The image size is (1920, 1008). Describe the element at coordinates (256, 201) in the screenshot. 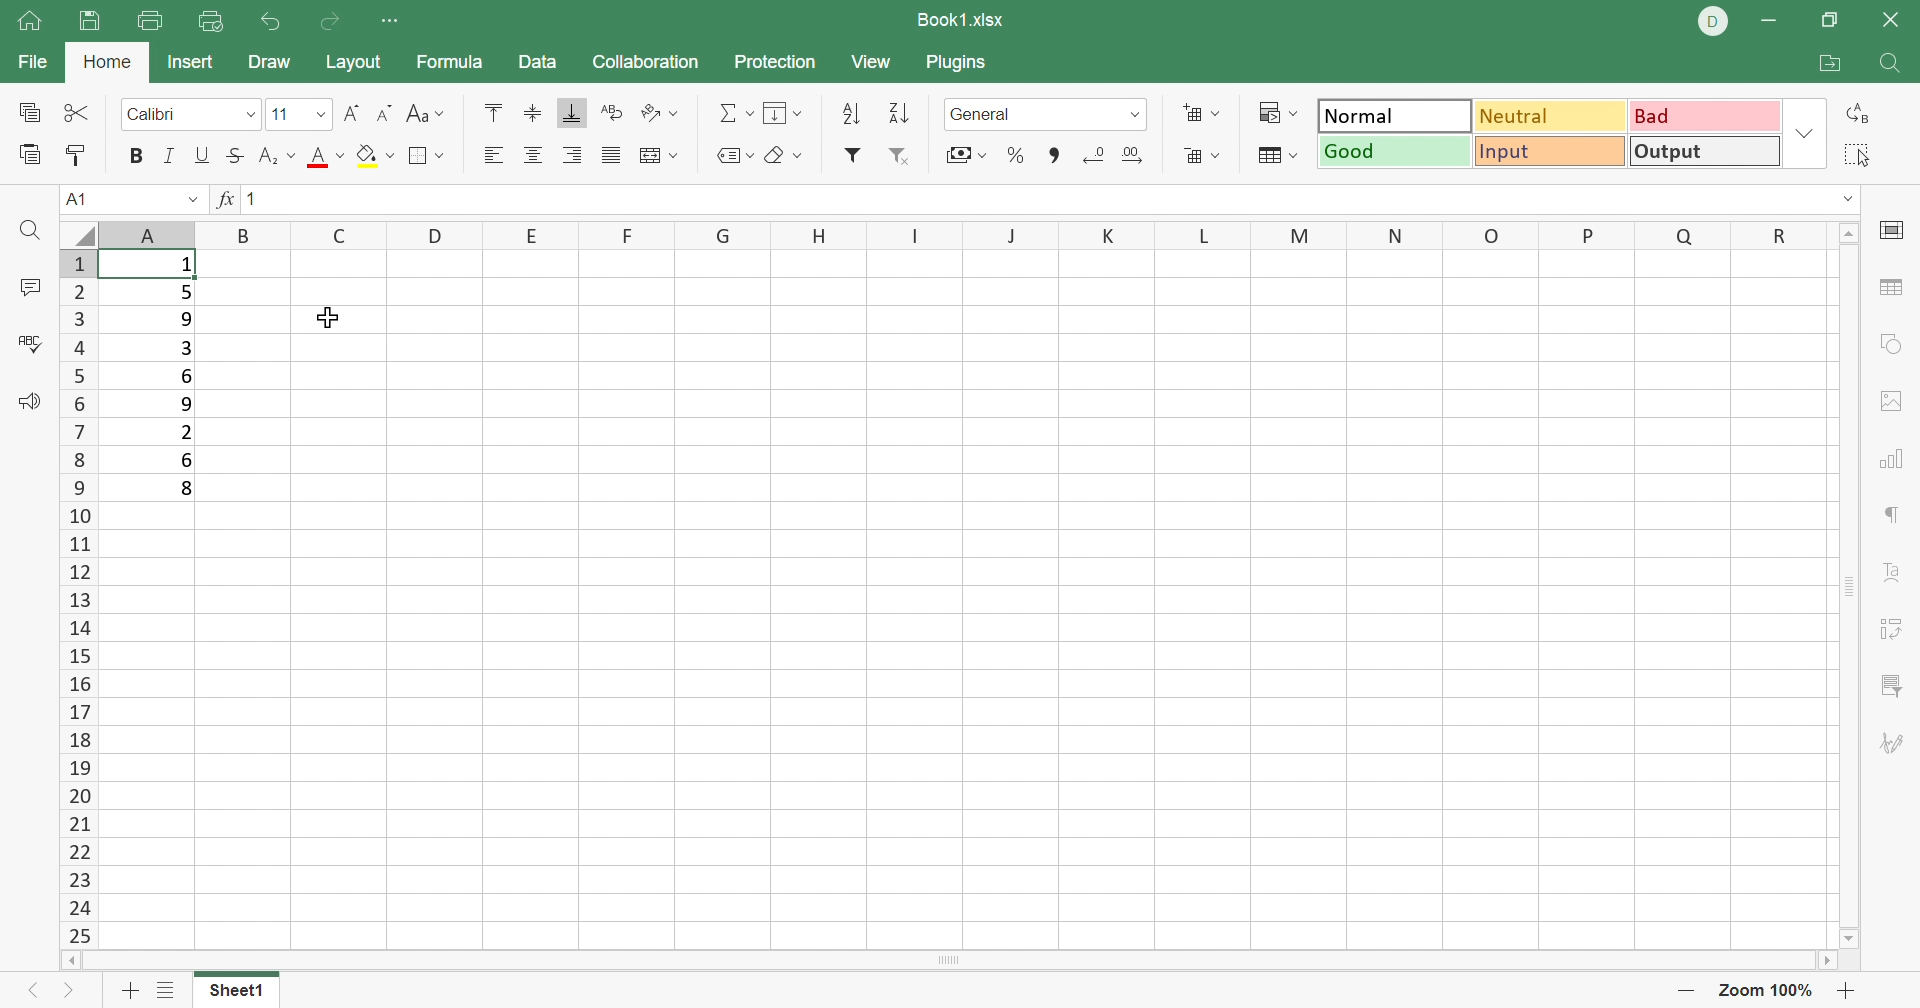

I see `1` at that location.